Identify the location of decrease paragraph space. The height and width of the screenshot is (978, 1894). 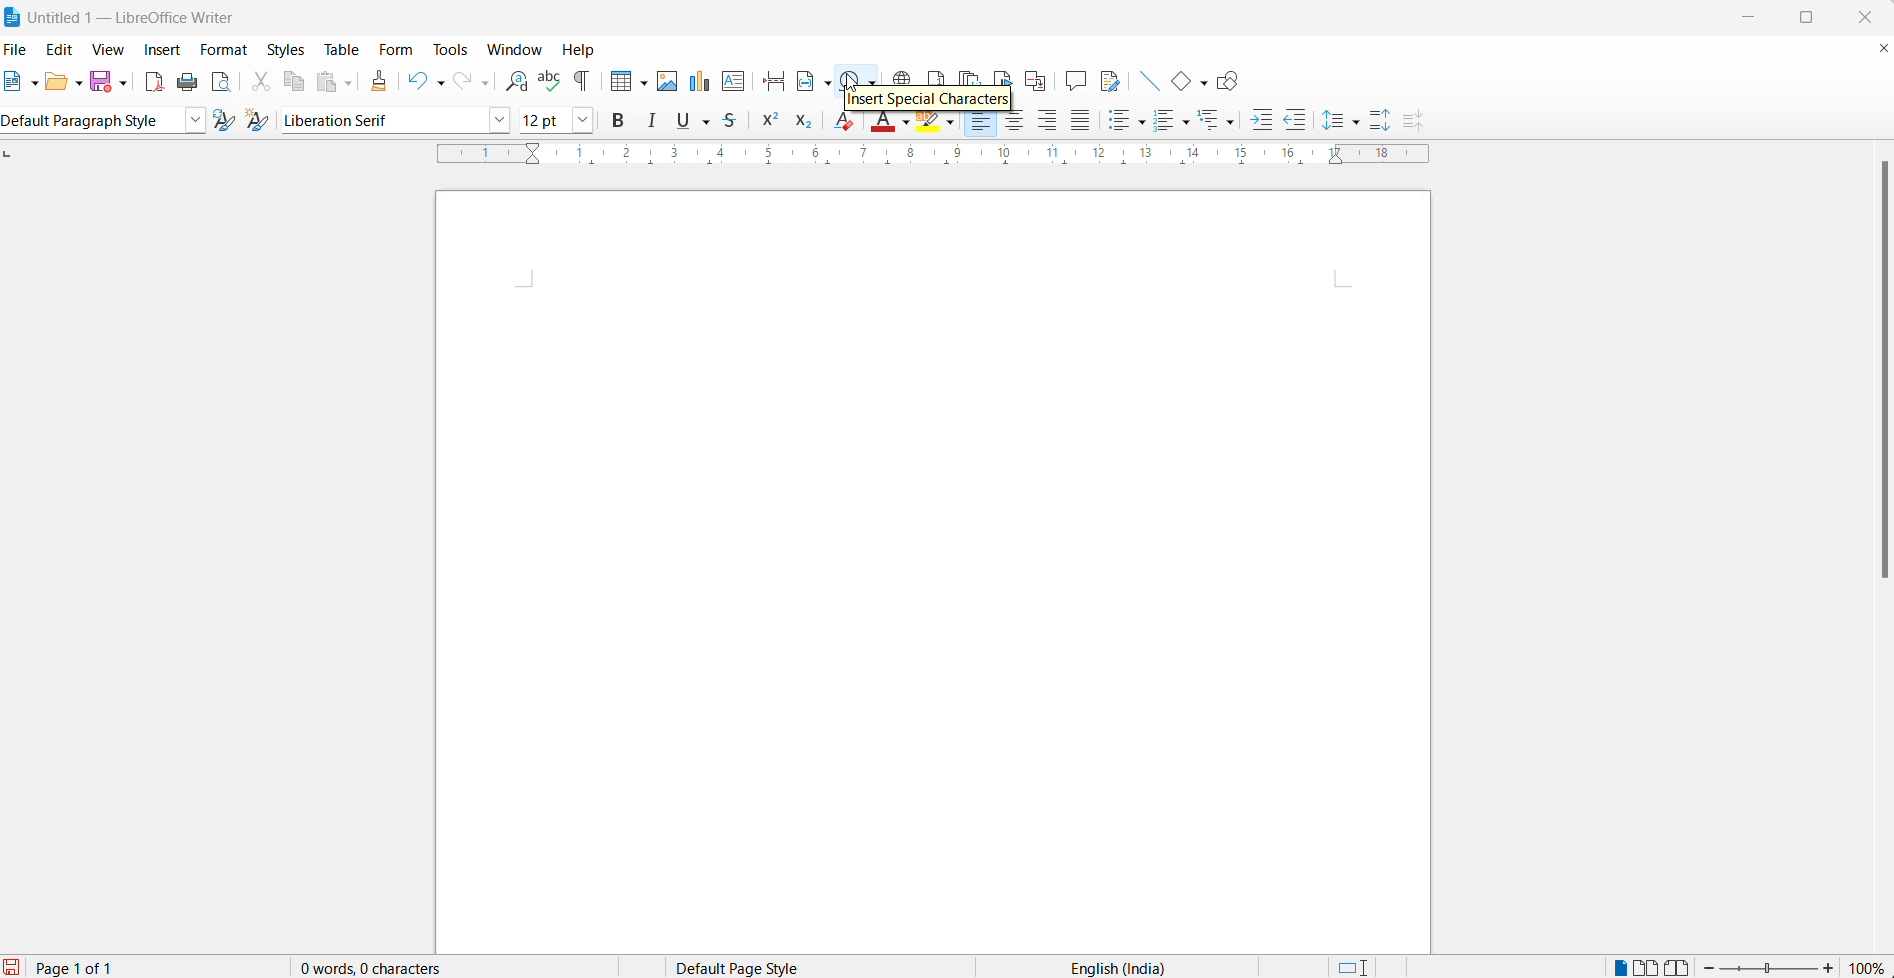
(1424, 122).